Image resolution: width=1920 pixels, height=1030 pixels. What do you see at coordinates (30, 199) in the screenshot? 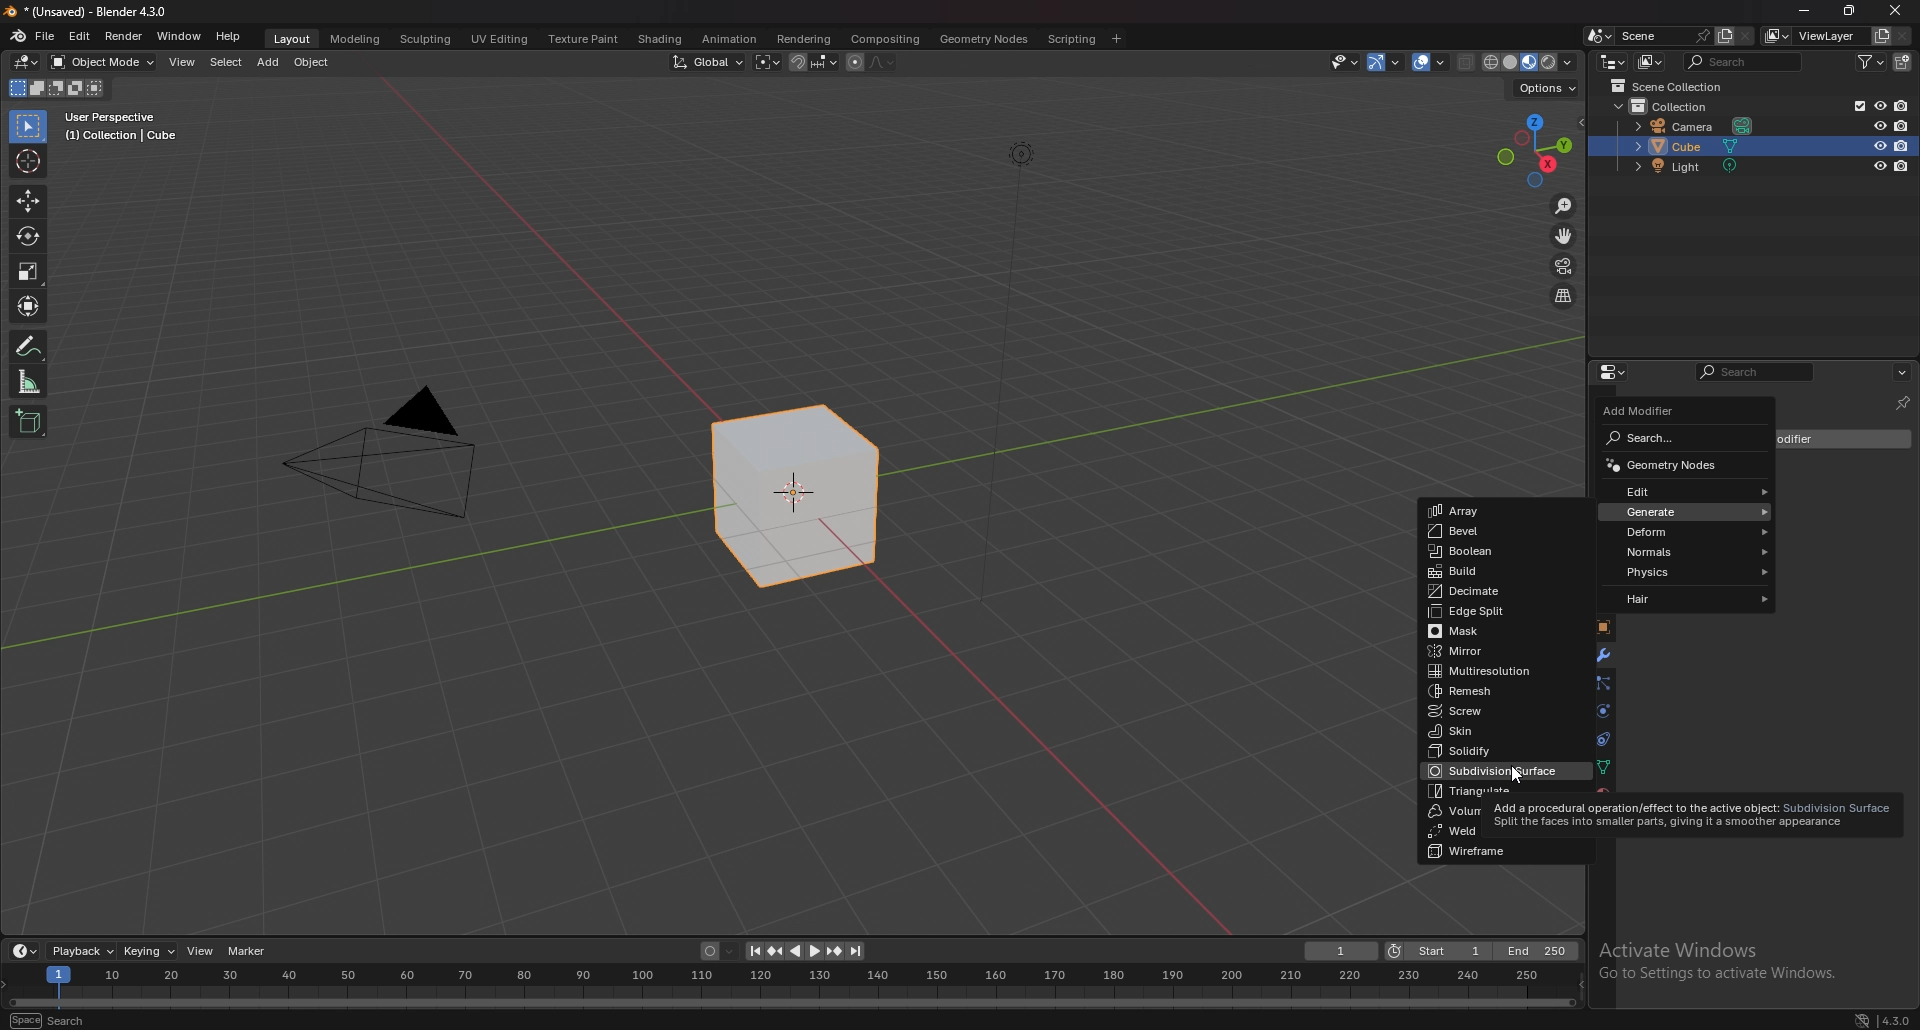
I see `move` at bounding box center [30, 199].